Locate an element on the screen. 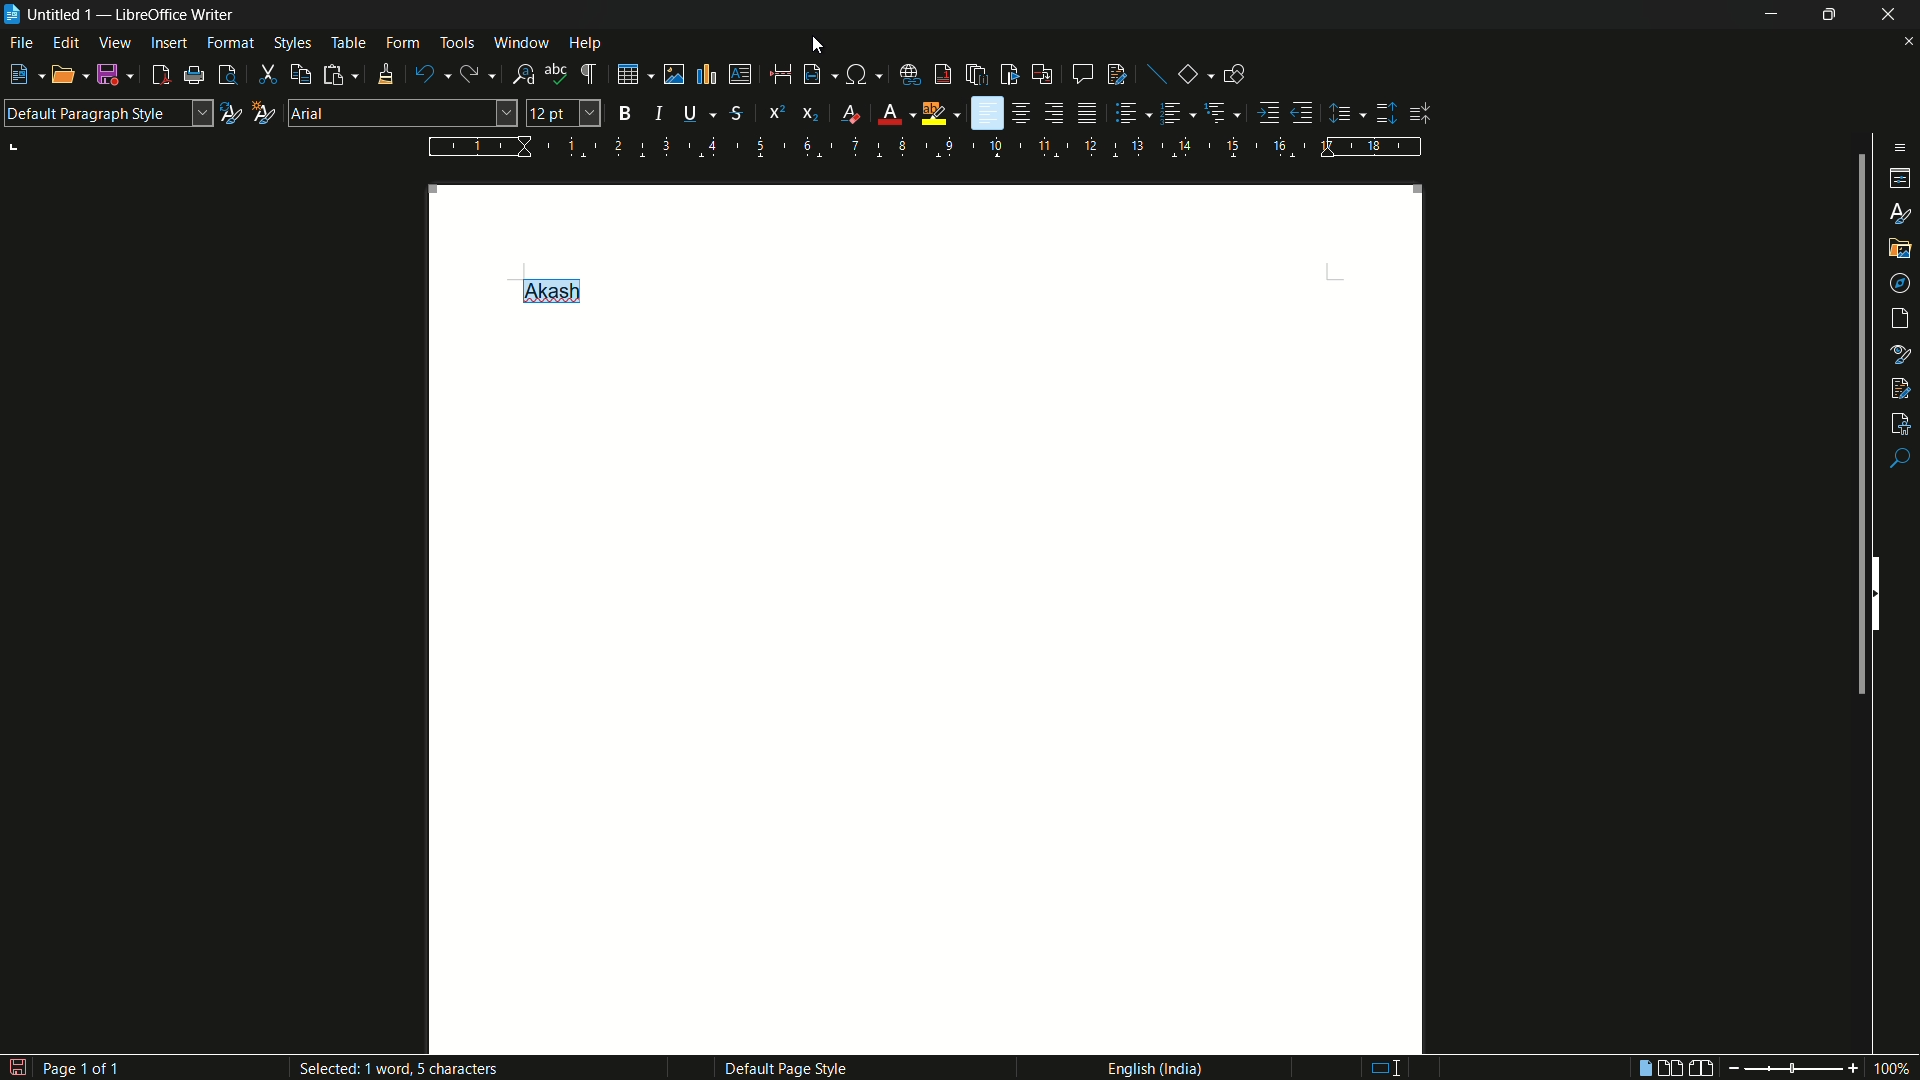 The image size is (1920, 1080). increase indentation is located at coordinates (1271, 112).